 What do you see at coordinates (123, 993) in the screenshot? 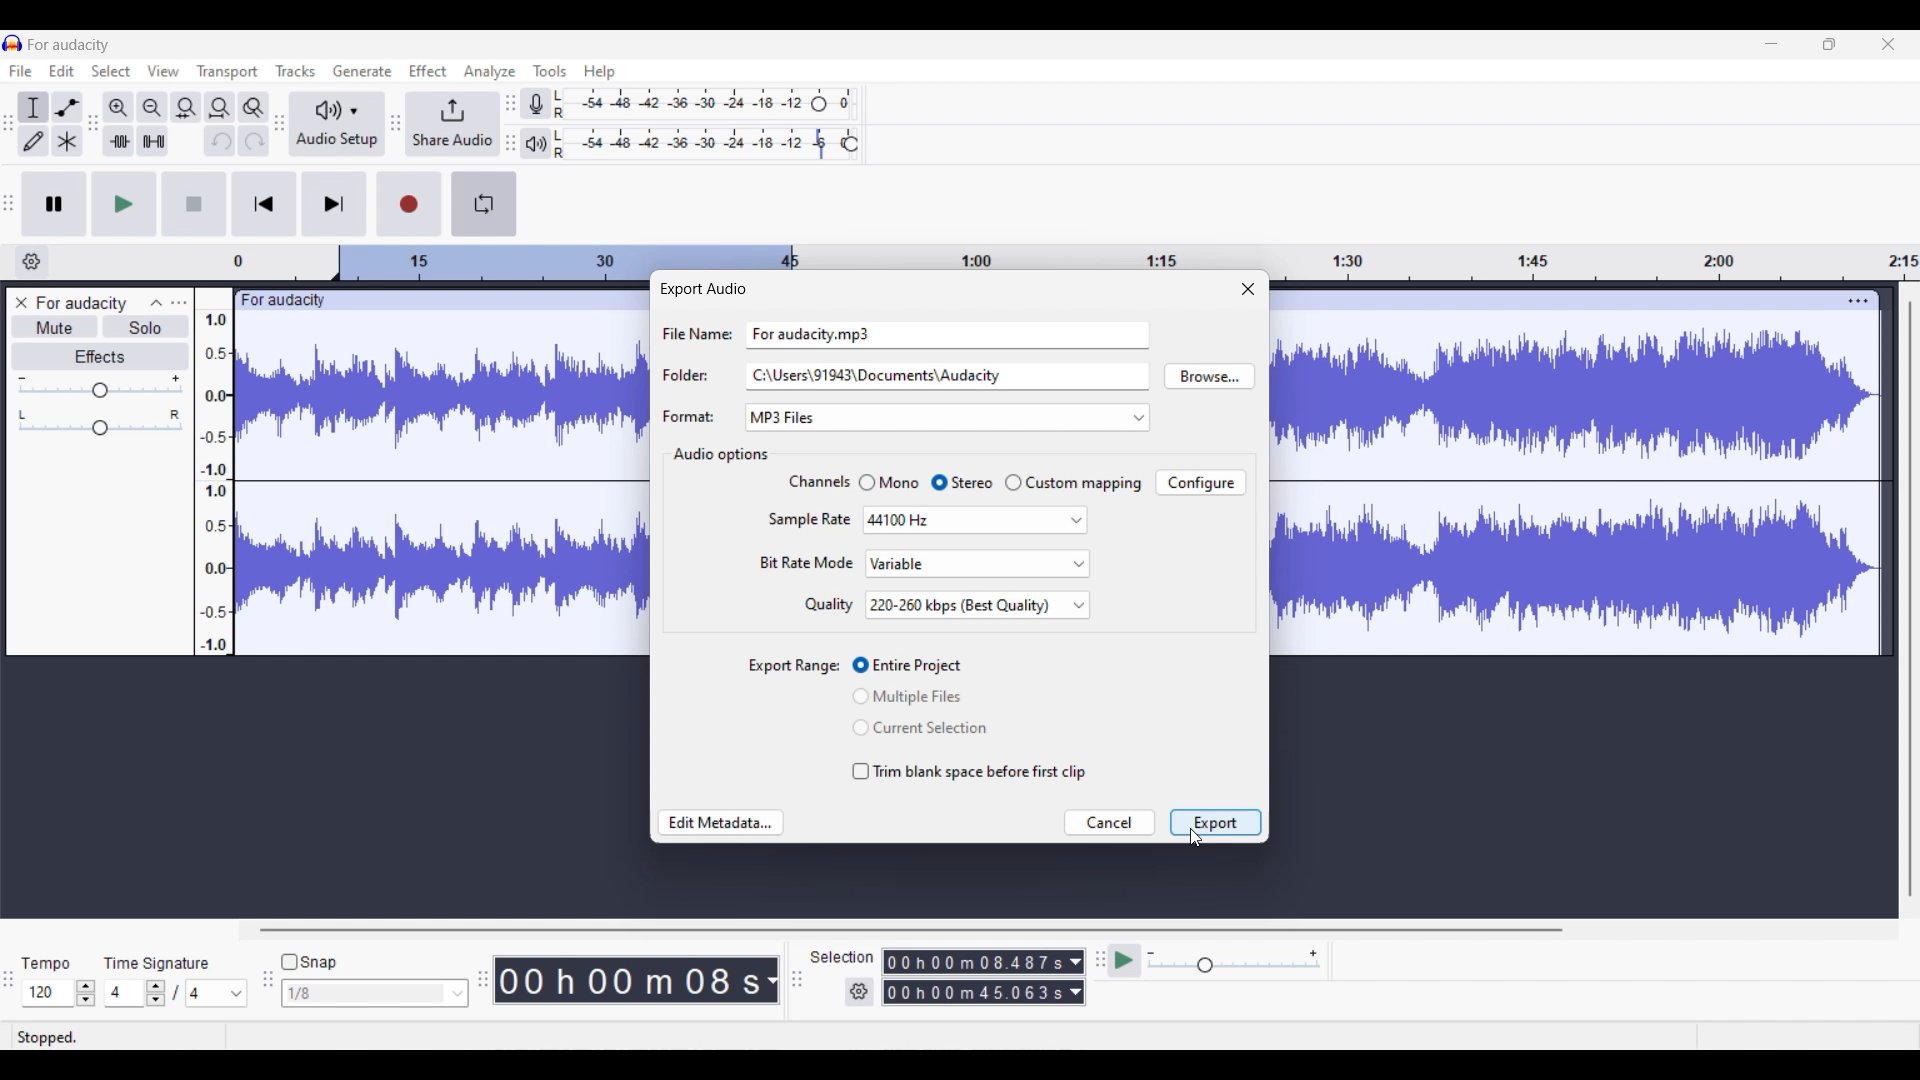
I see `Input time signature` at bounding box center [123, 993].